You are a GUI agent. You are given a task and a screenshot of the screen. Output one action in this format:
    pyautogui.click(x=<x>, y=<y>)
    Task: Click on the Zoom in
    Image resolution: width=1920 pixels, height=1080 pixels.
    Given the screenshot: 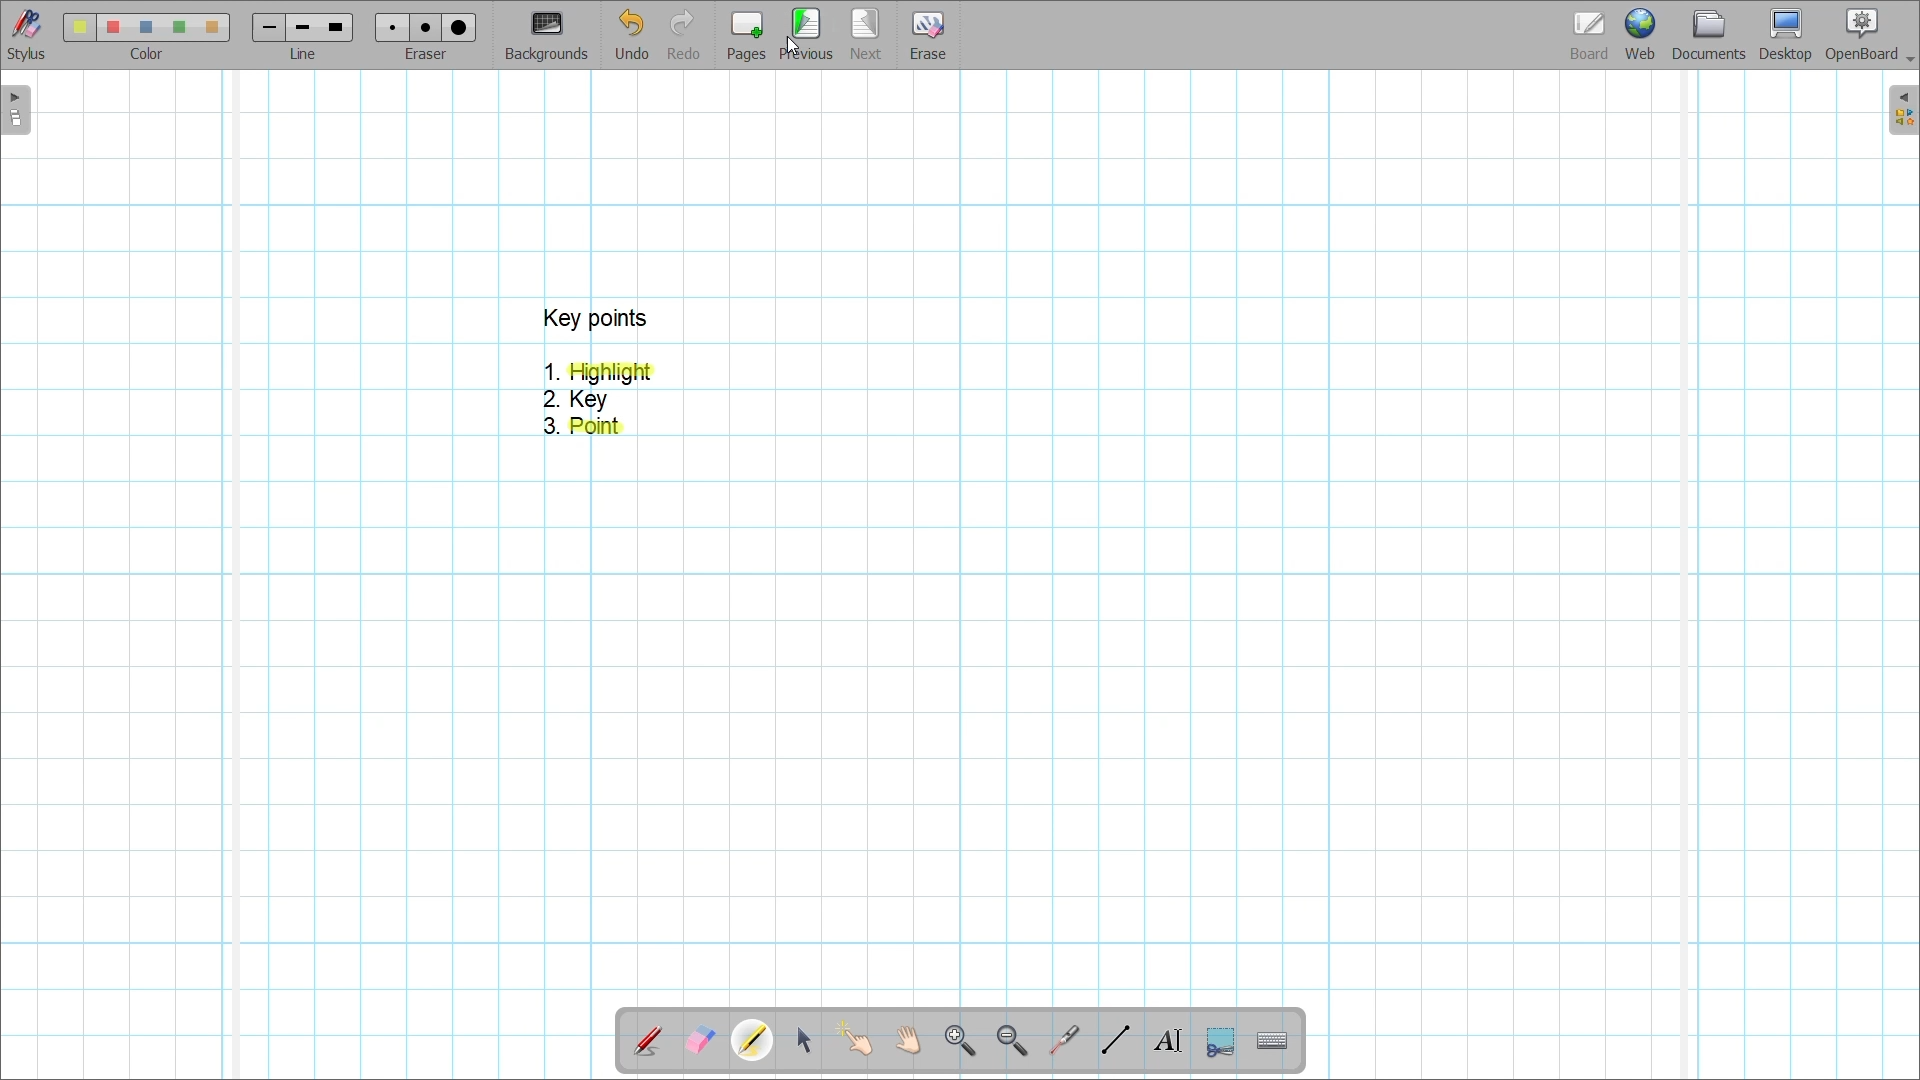 What is the action you would take?
    pyautogui.click(x=961, y=1042)
    